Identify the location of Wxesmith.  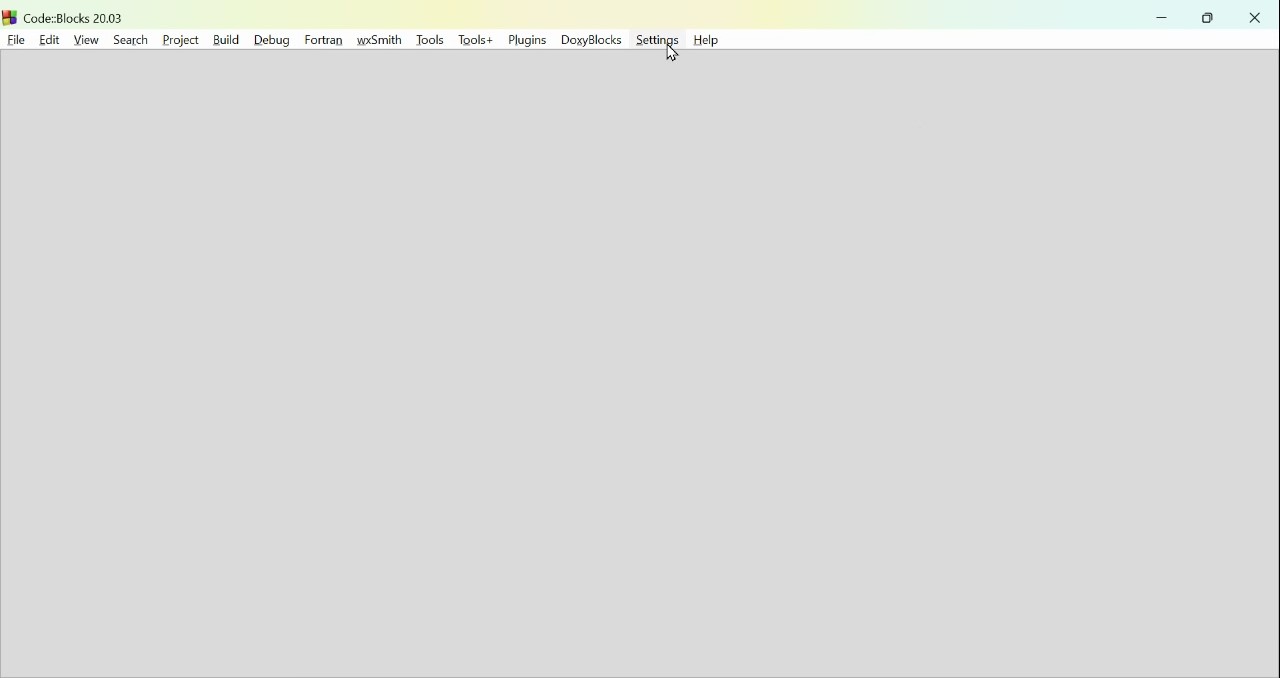
(382, 40).